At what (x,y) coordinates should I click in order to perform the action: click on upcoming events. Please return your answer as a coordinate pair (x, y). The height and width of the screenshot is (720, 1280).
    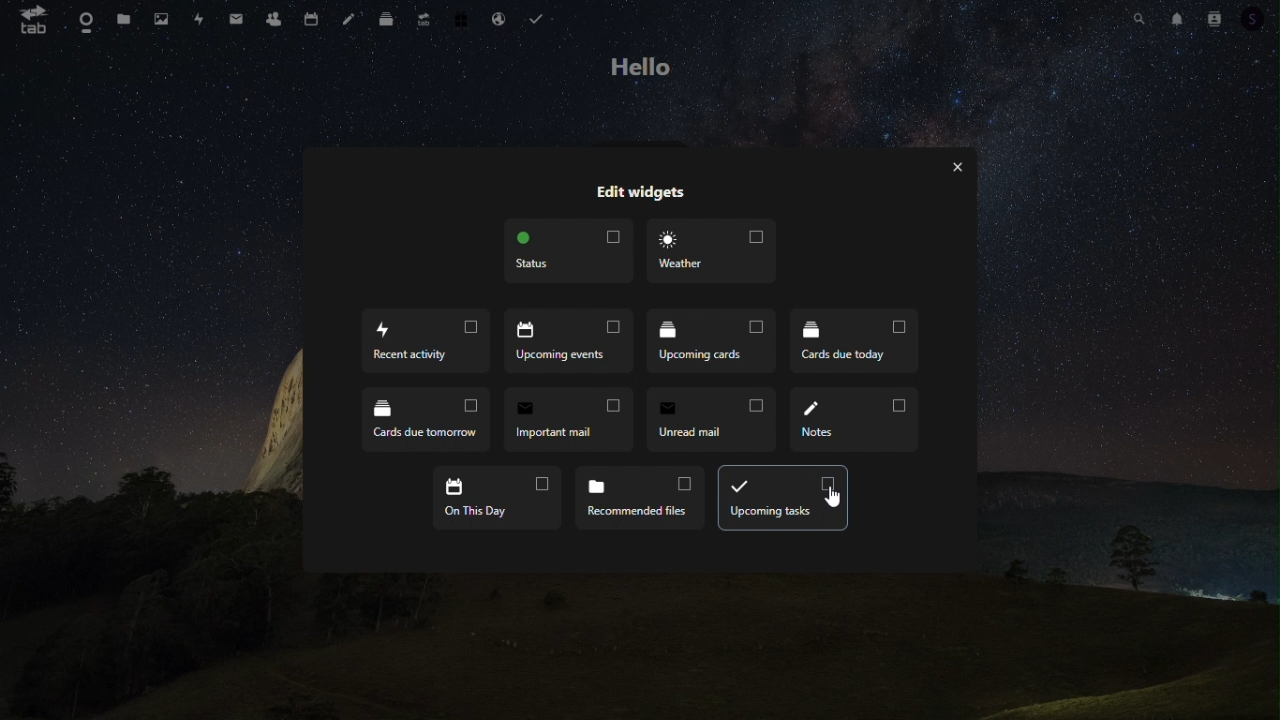
    Looking at the image, I should click on (571, 343).